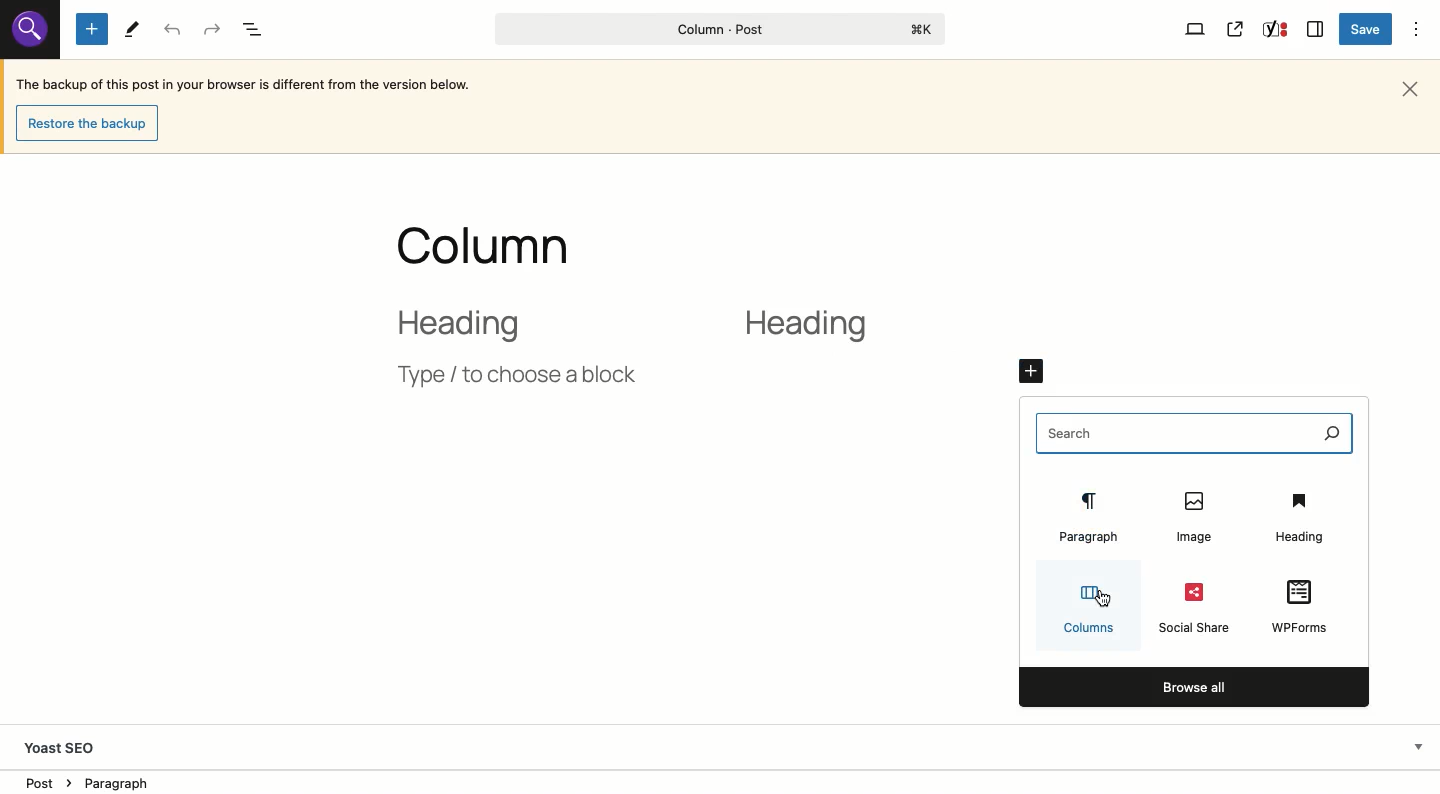 This screenshot has width=1440, height=794. What do you see at coordinates (1195, 434) in the screenshot?
I see `Search` at bounding box center [1195, 434].